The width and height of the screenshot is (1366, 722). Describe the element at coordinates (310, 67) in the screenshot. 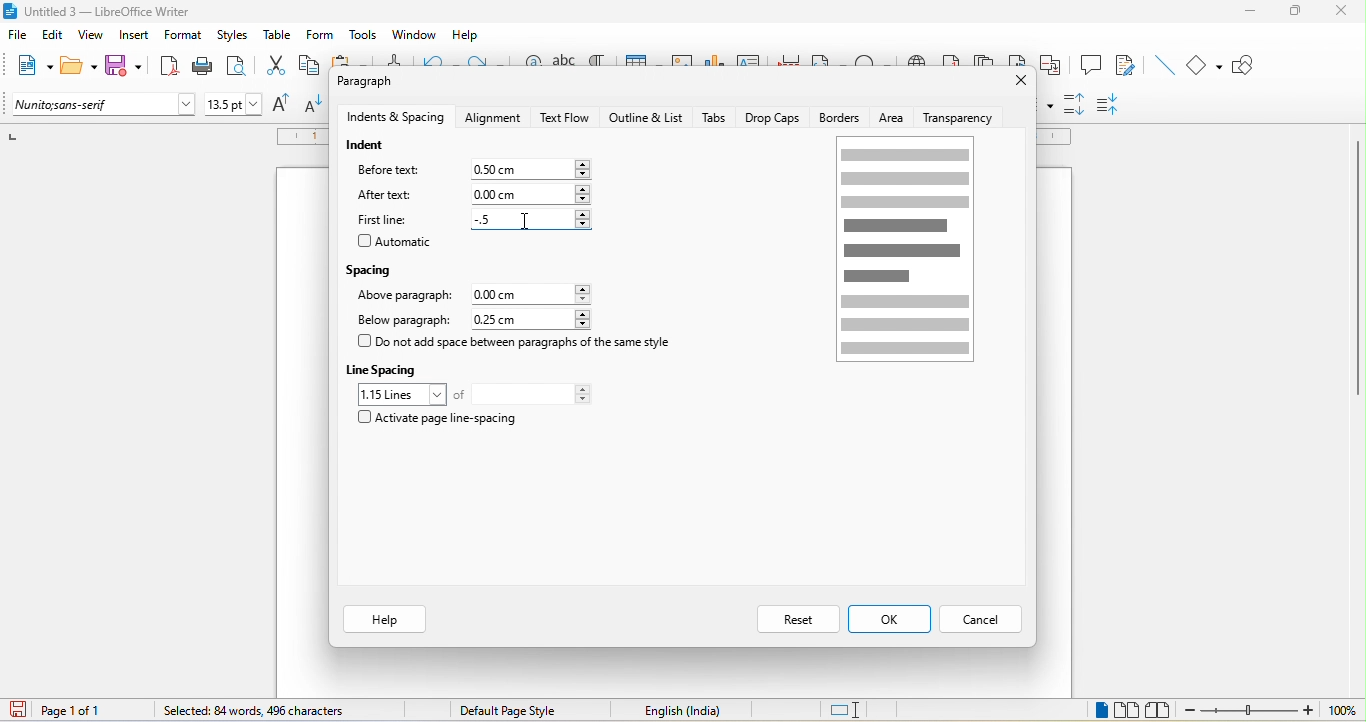

I see `copy` at that location.